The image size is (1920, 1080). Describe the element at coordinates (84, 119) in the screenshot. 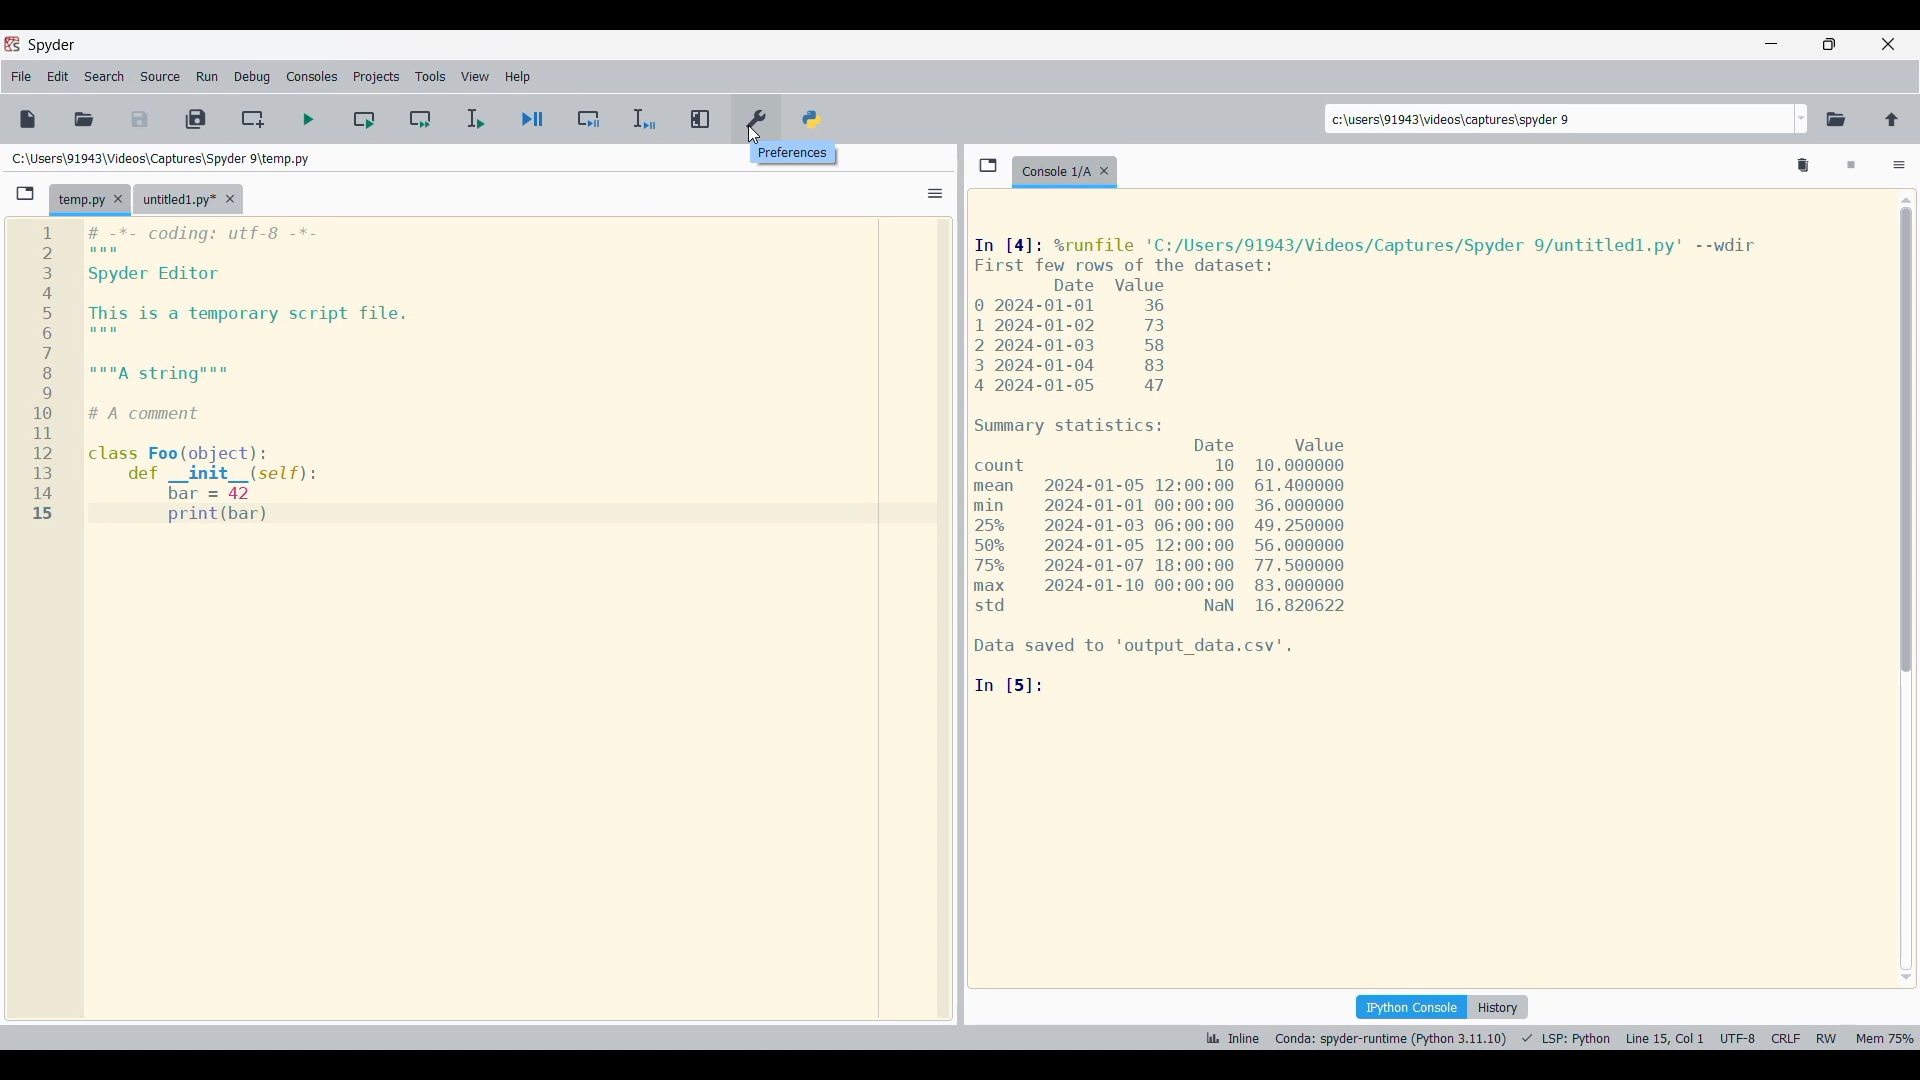

I see `Open` at that location.